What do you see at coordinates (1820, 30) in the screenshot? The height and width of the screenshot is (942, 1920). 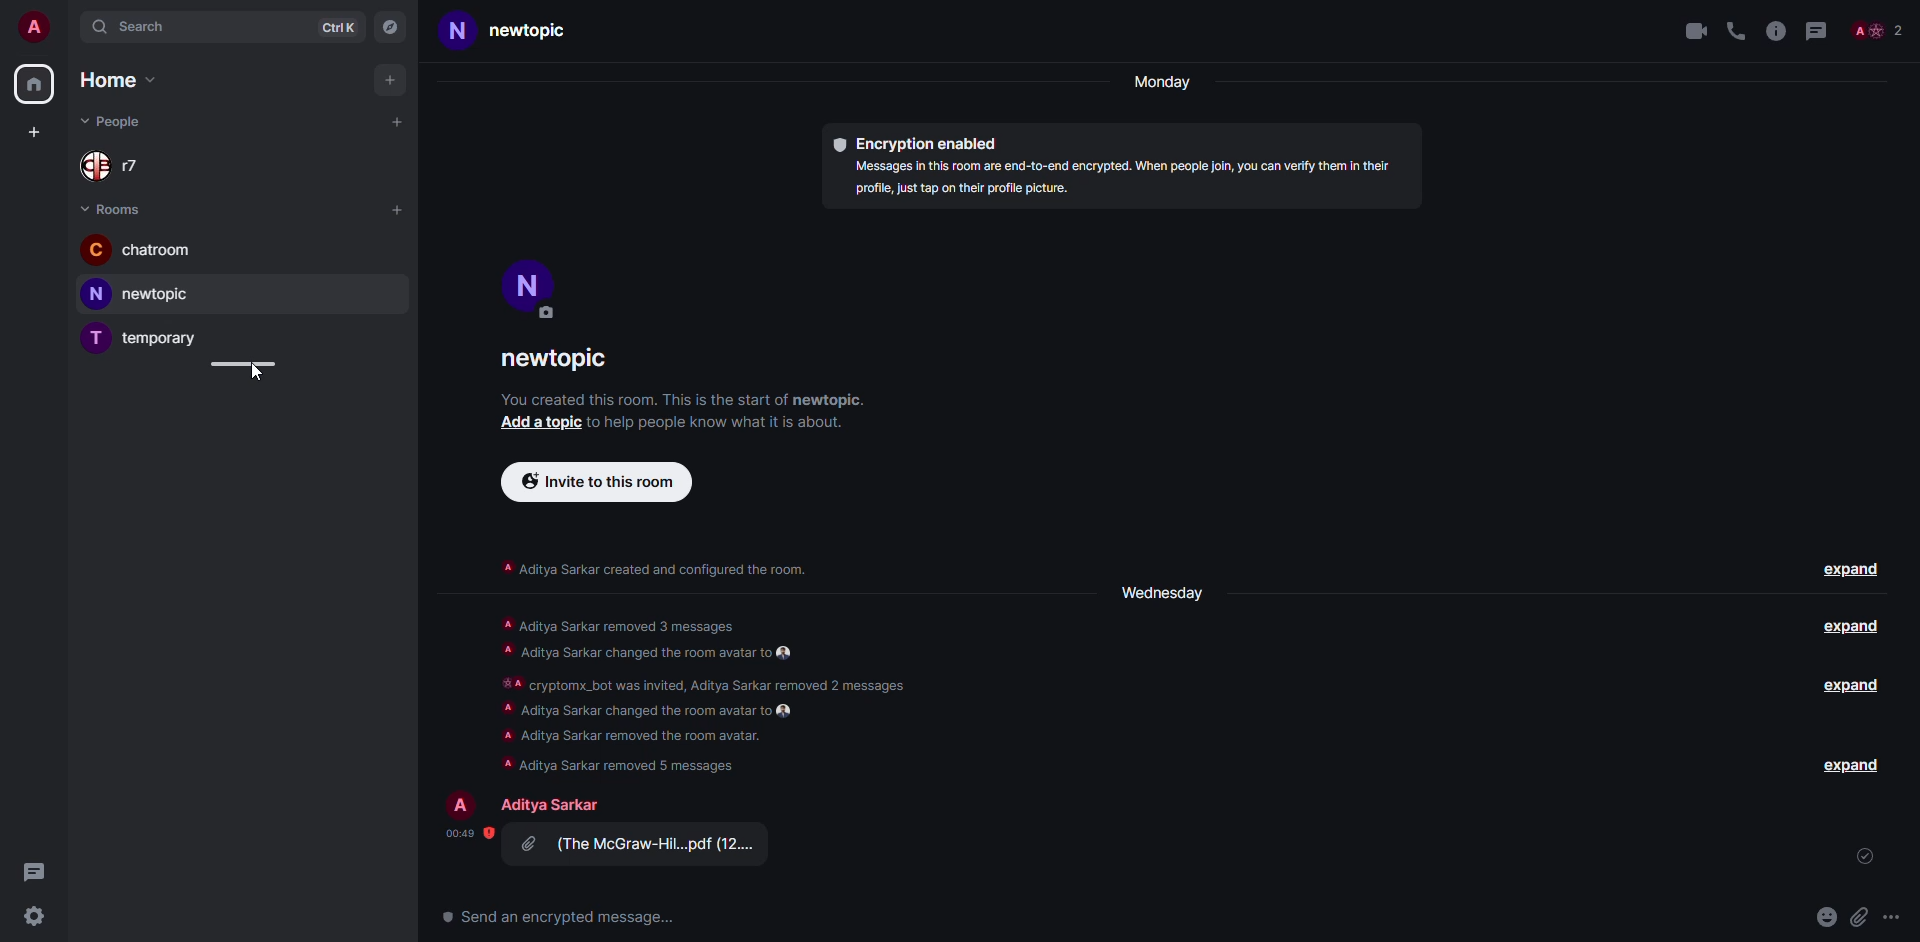 I see `threads` at bounding box center [1820, 30].